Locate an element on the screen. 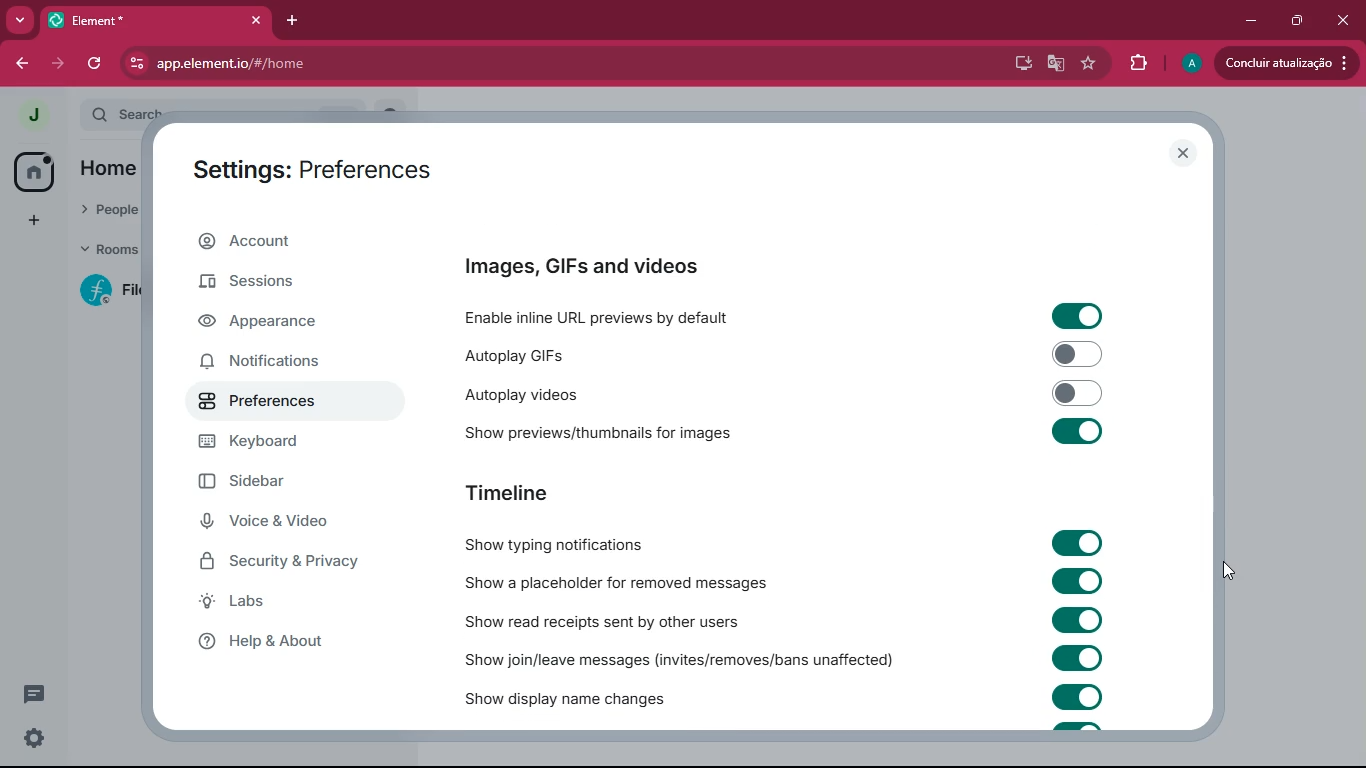  minimize is located at coordinates (1249, 20).